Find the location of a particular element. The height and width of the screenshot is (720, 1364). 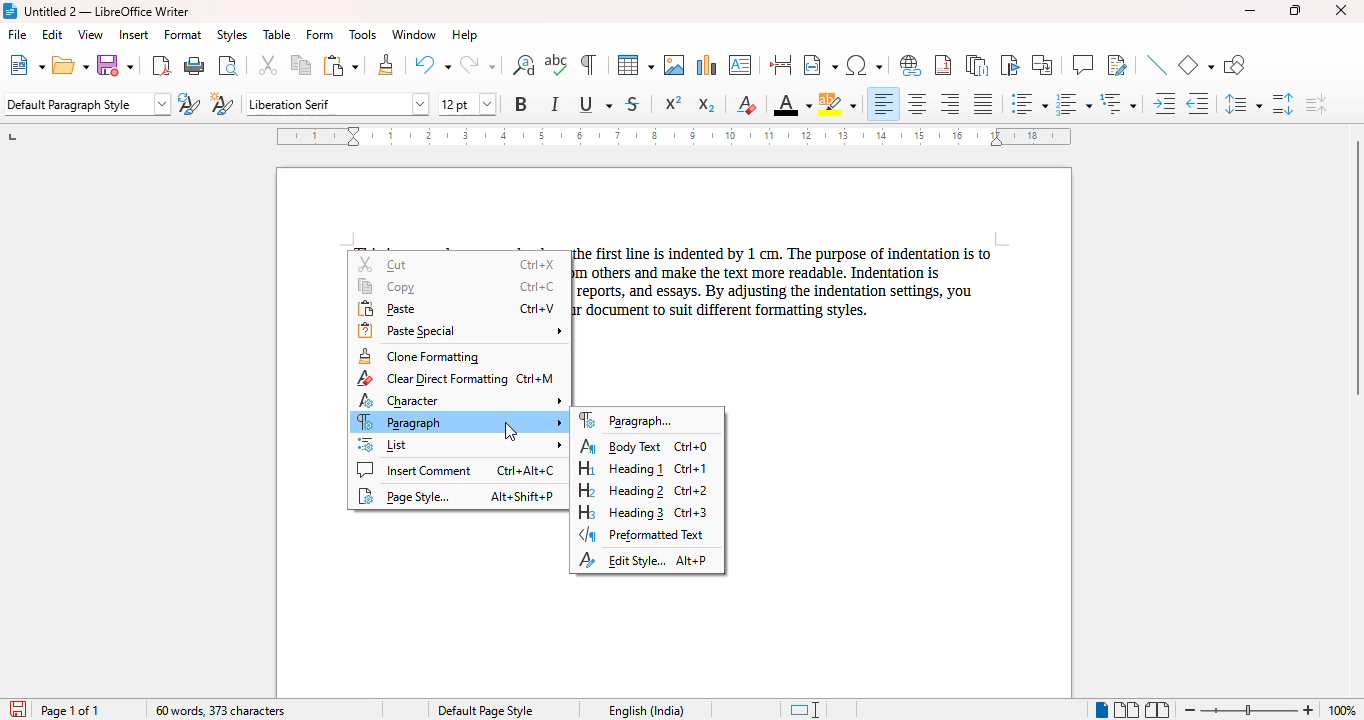

align left is located at coordinates (882, 103).